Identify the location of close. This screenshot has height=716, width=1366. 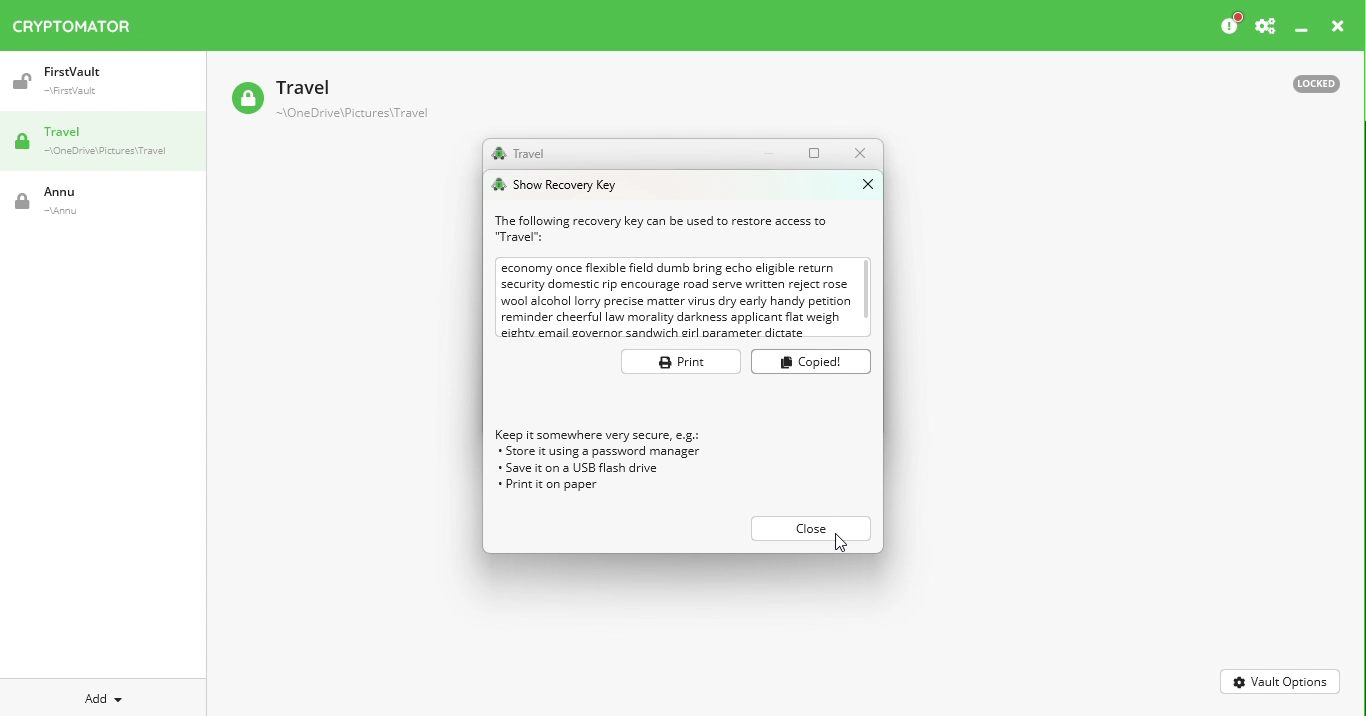
(810, 526).